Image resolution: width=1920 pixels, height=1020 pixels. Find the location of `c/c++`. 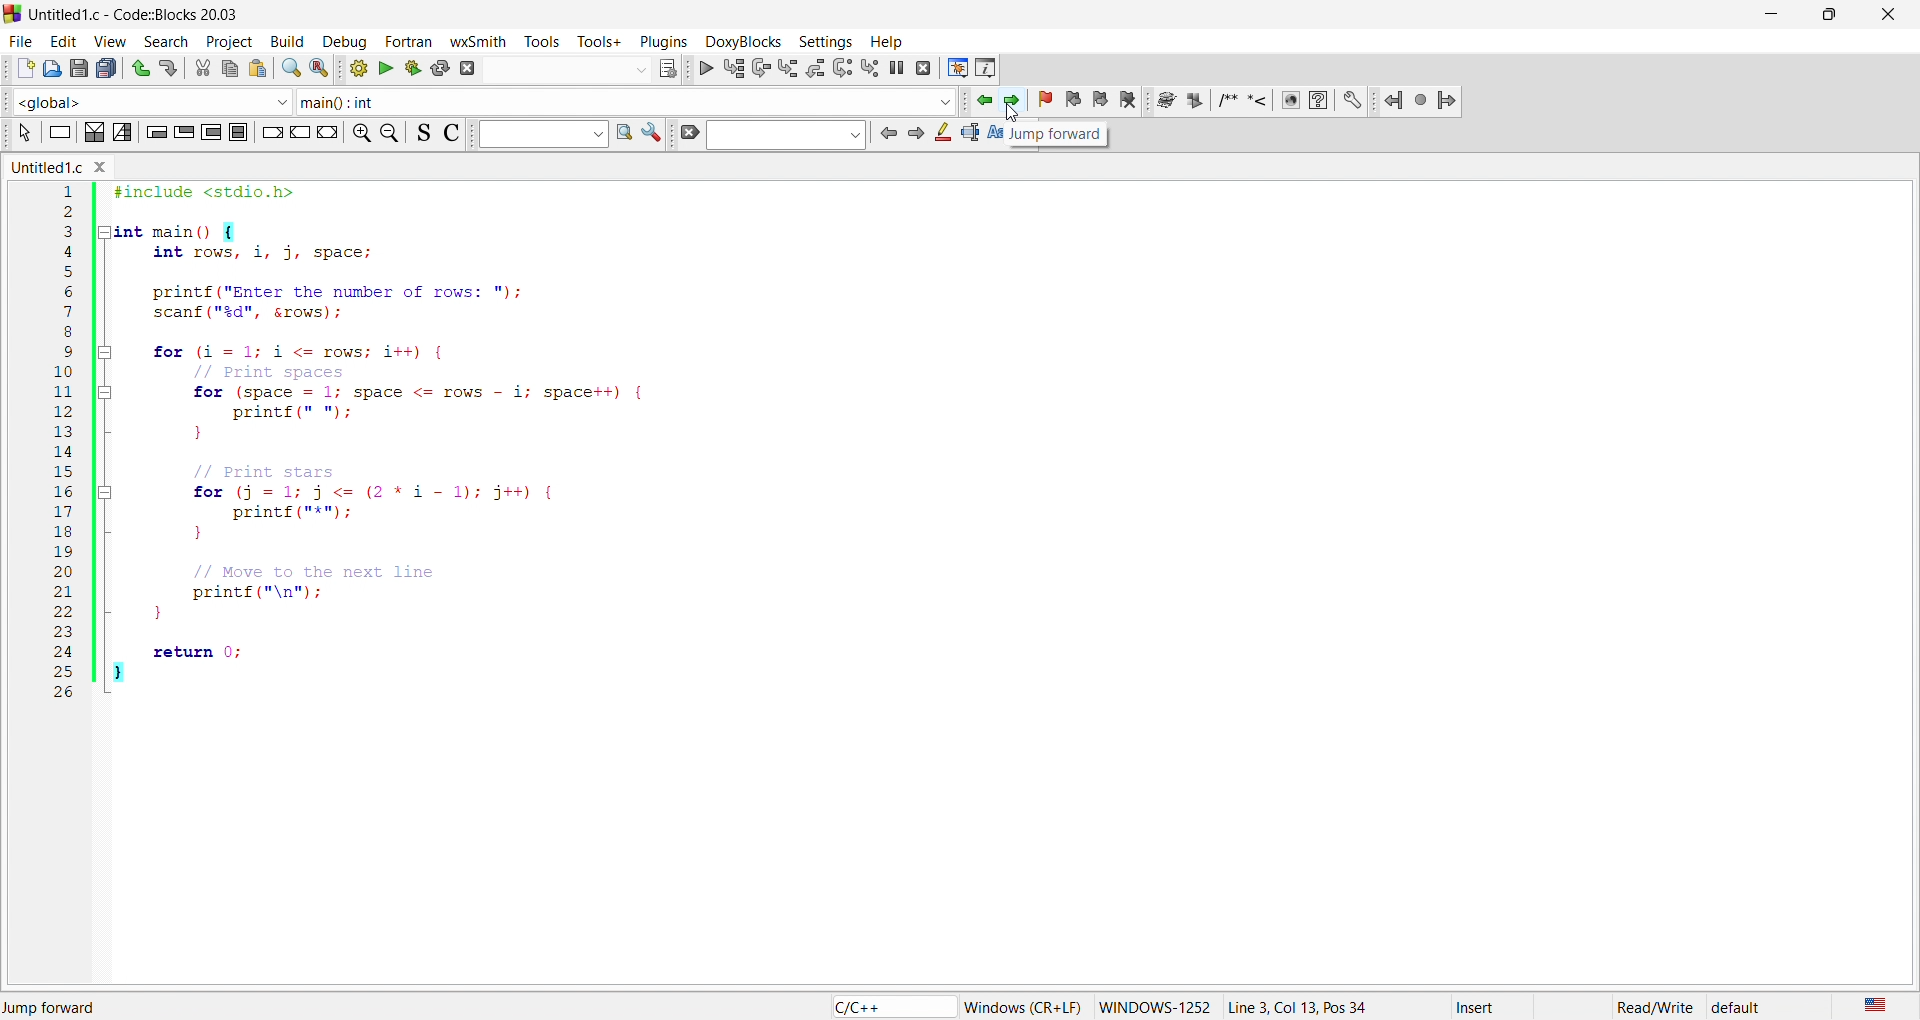

c/c++ is located at coordinates (884, 1004).